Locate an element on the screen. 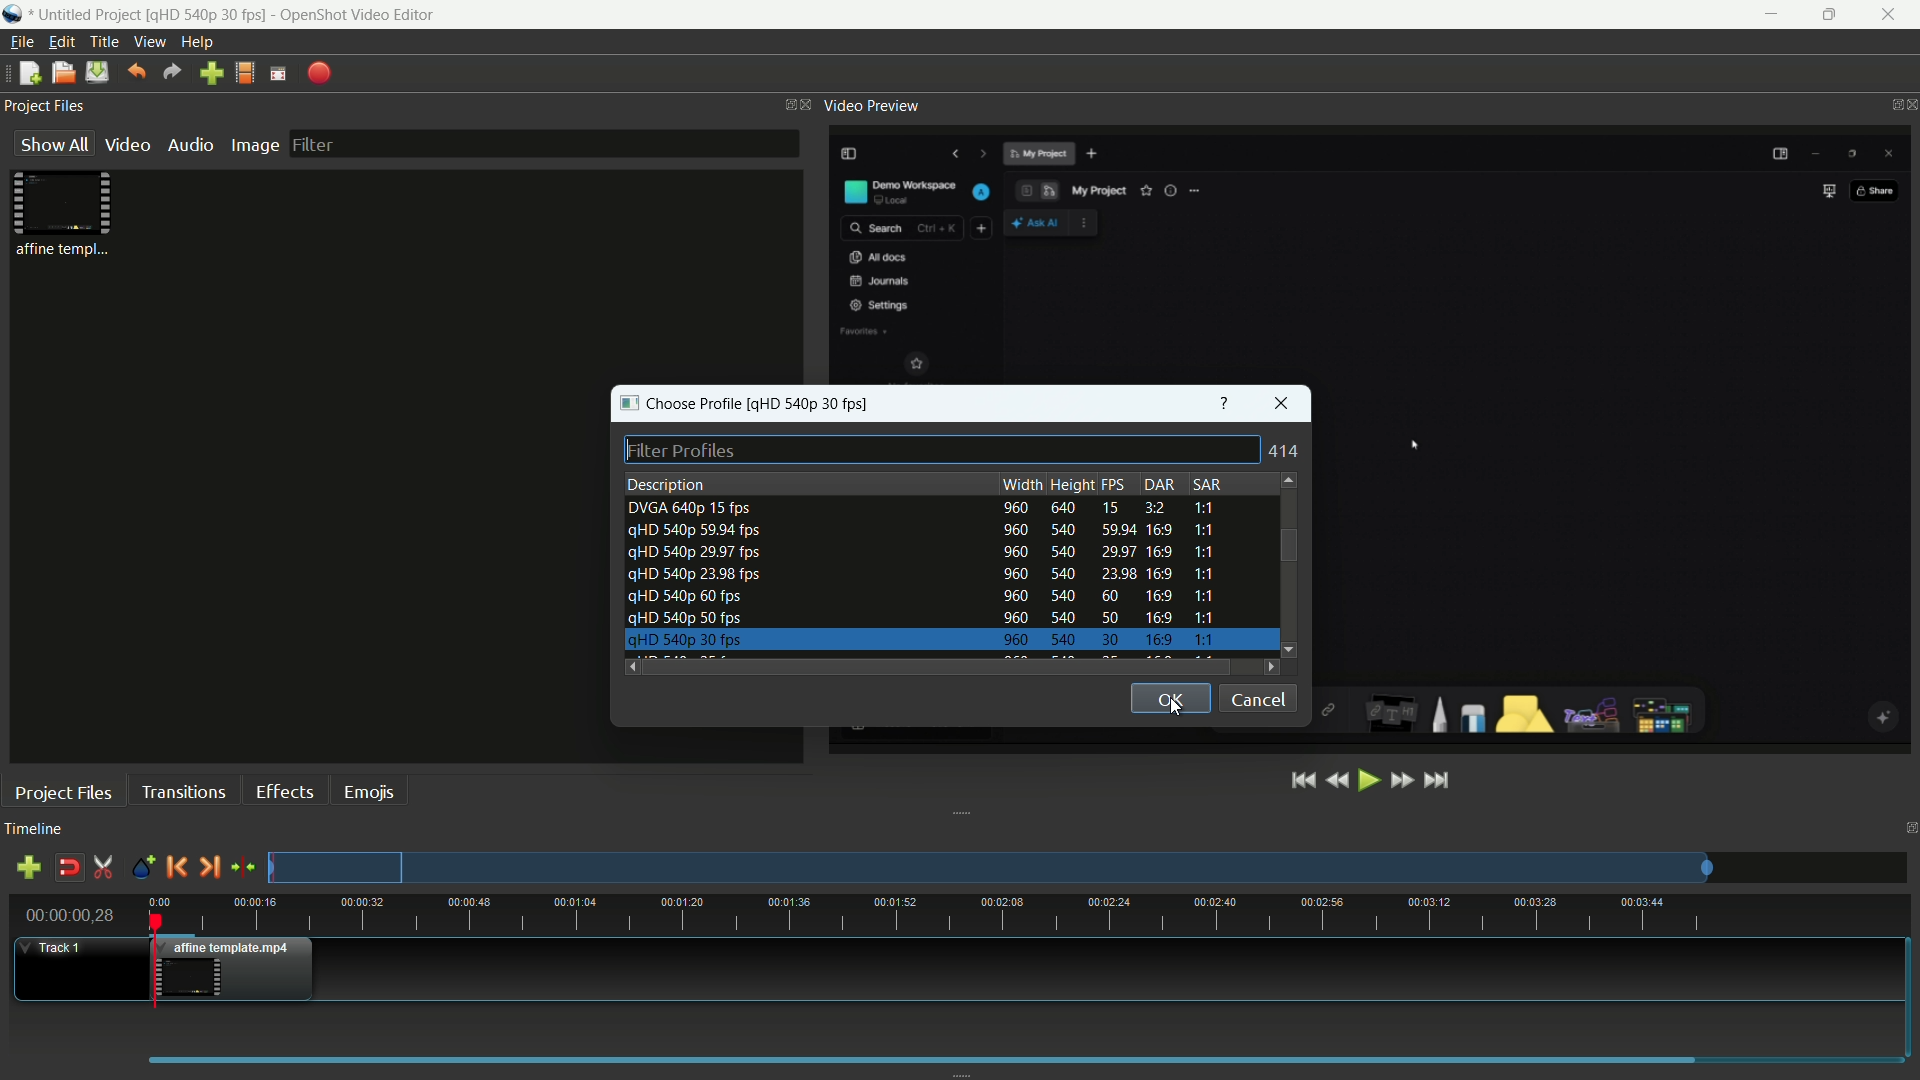  profile-4 is located at coordinates (919, 576).